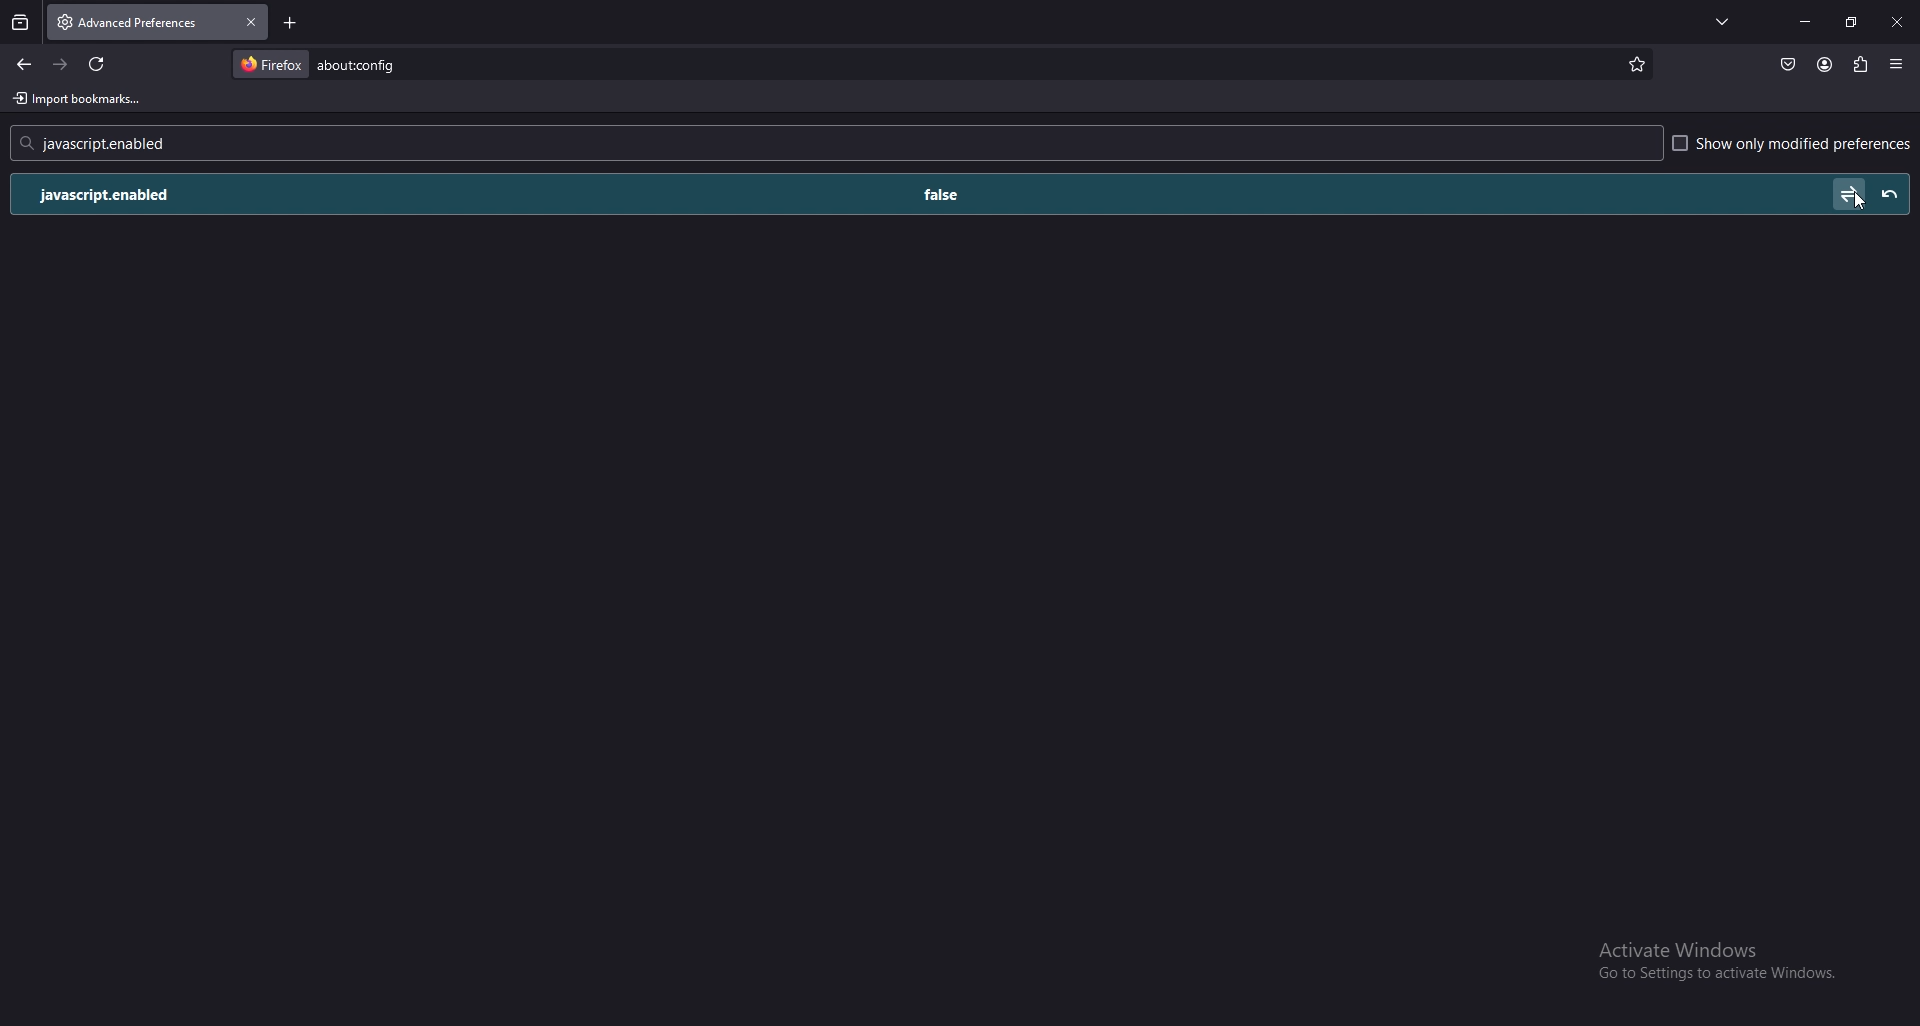  Describe the element at coordinates (947, 193) in the screenshot. I see `false` at that location.